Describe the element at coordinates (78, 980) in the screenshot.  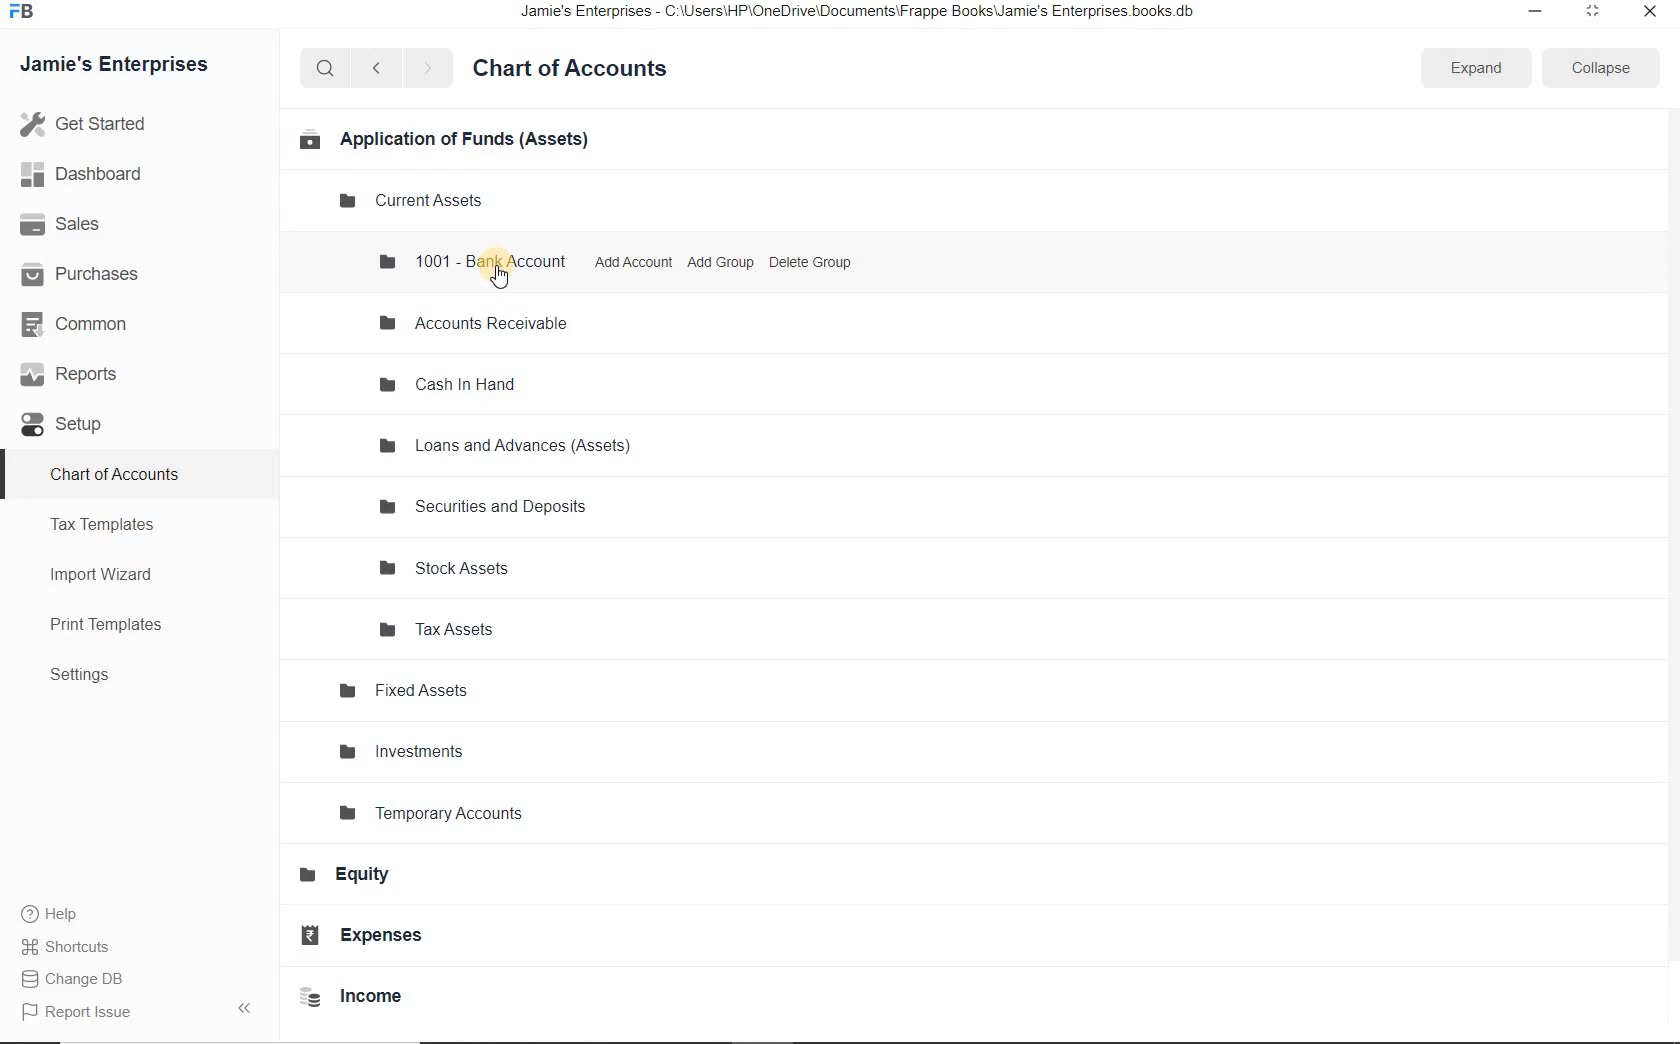
I see `Change DB` at that location.